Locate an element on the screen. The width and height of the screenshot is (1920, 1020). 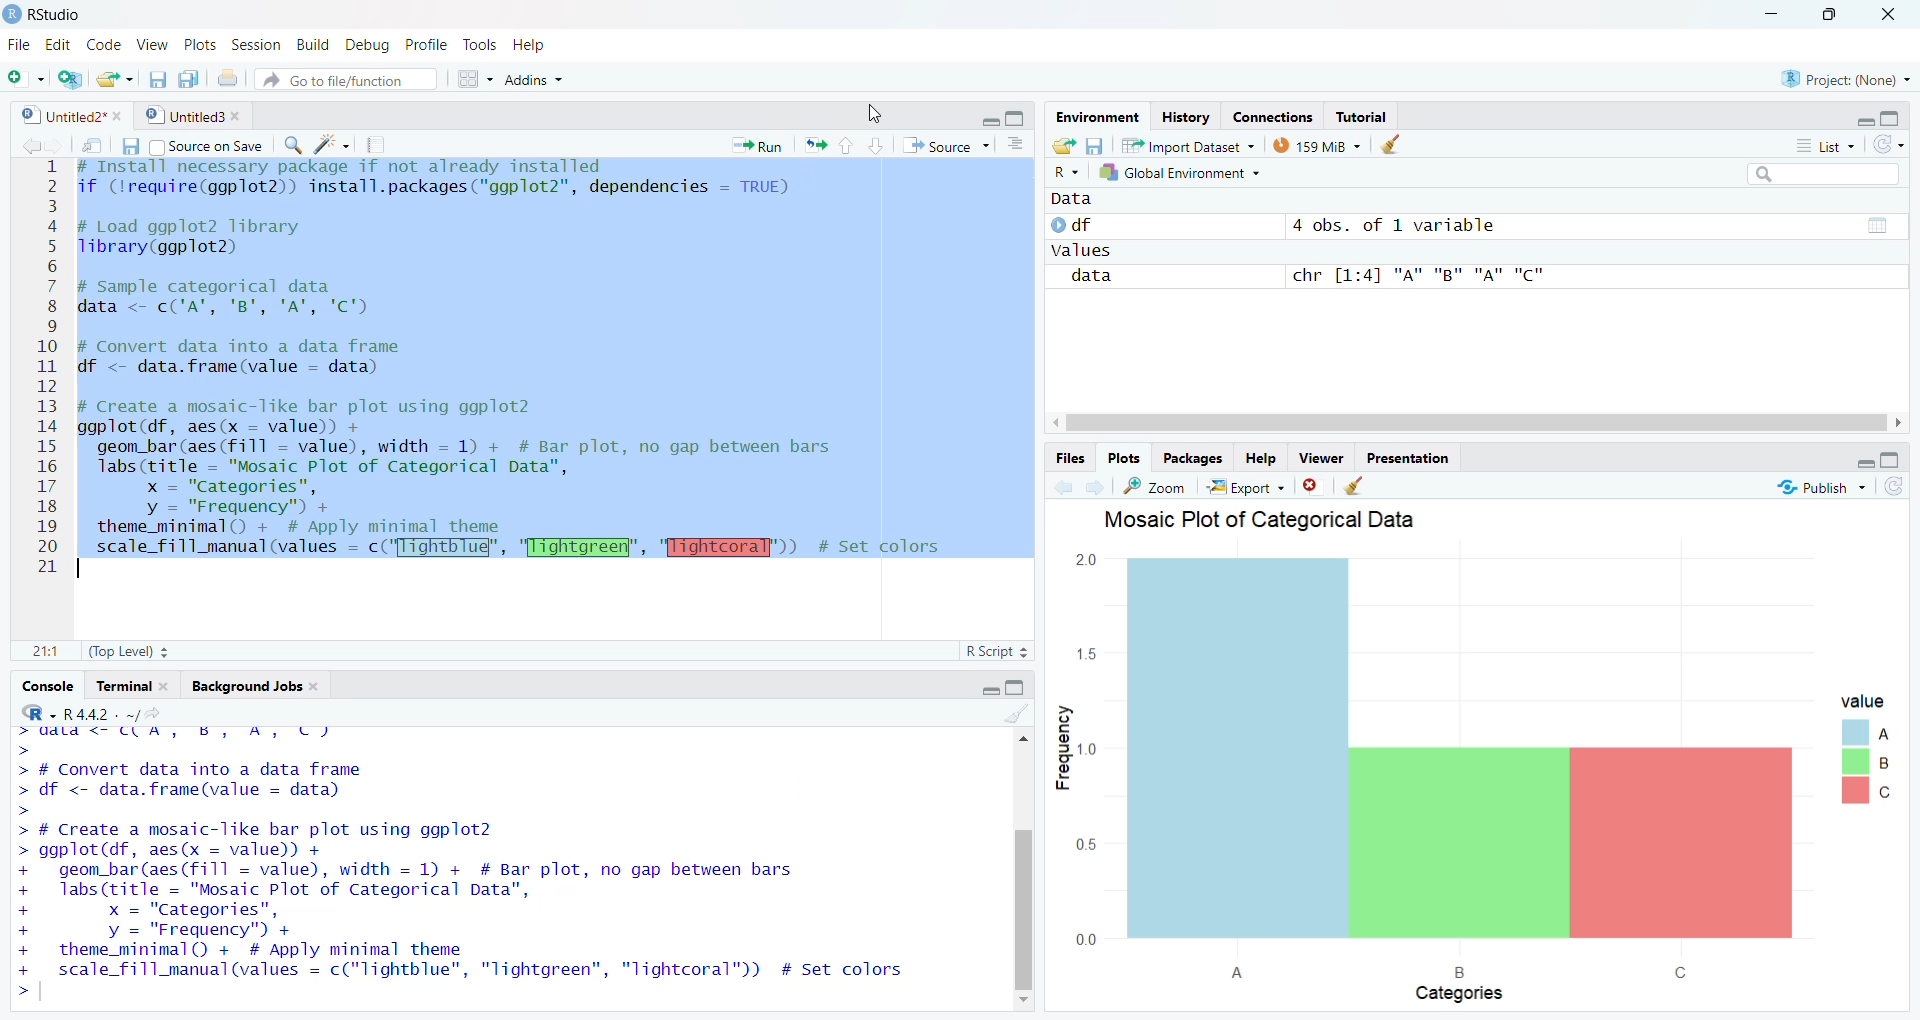
Date is located at coordinates (1876, 224).